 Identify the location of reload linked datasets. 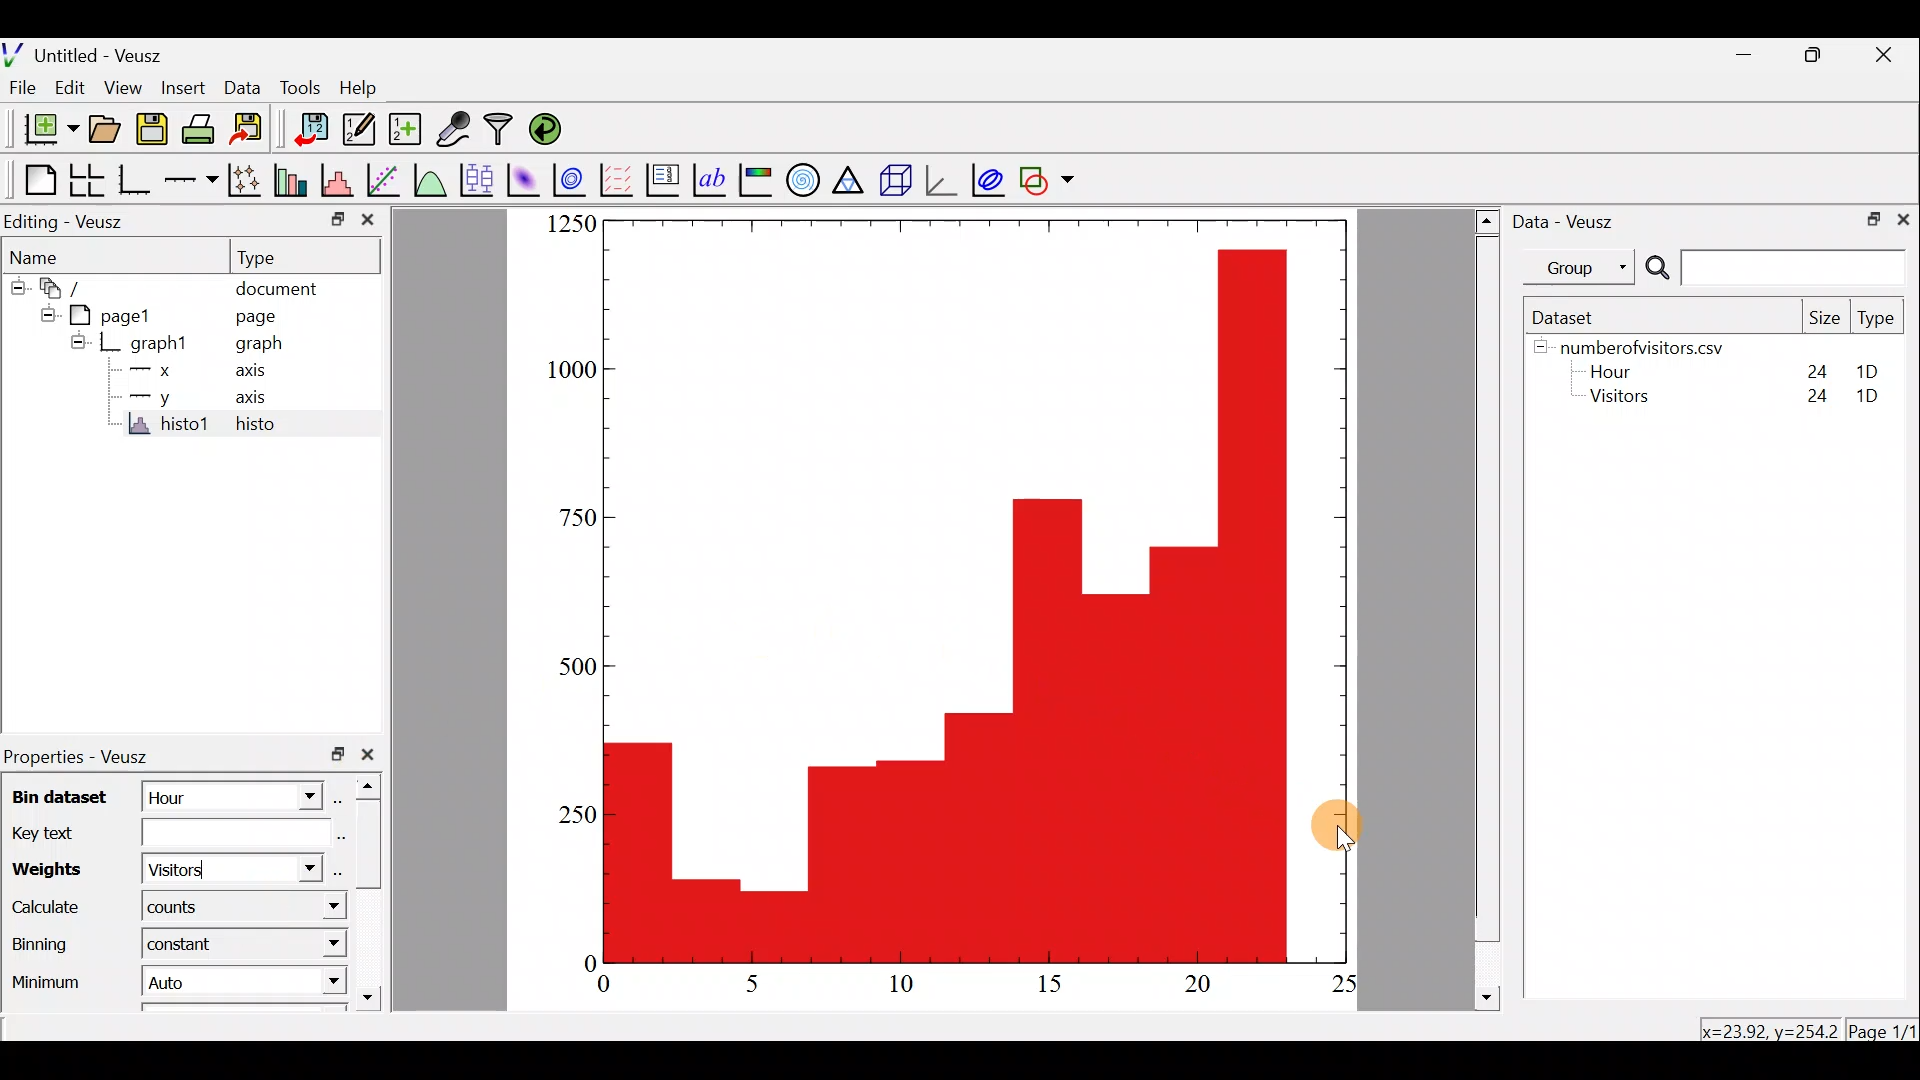
(553, 130).